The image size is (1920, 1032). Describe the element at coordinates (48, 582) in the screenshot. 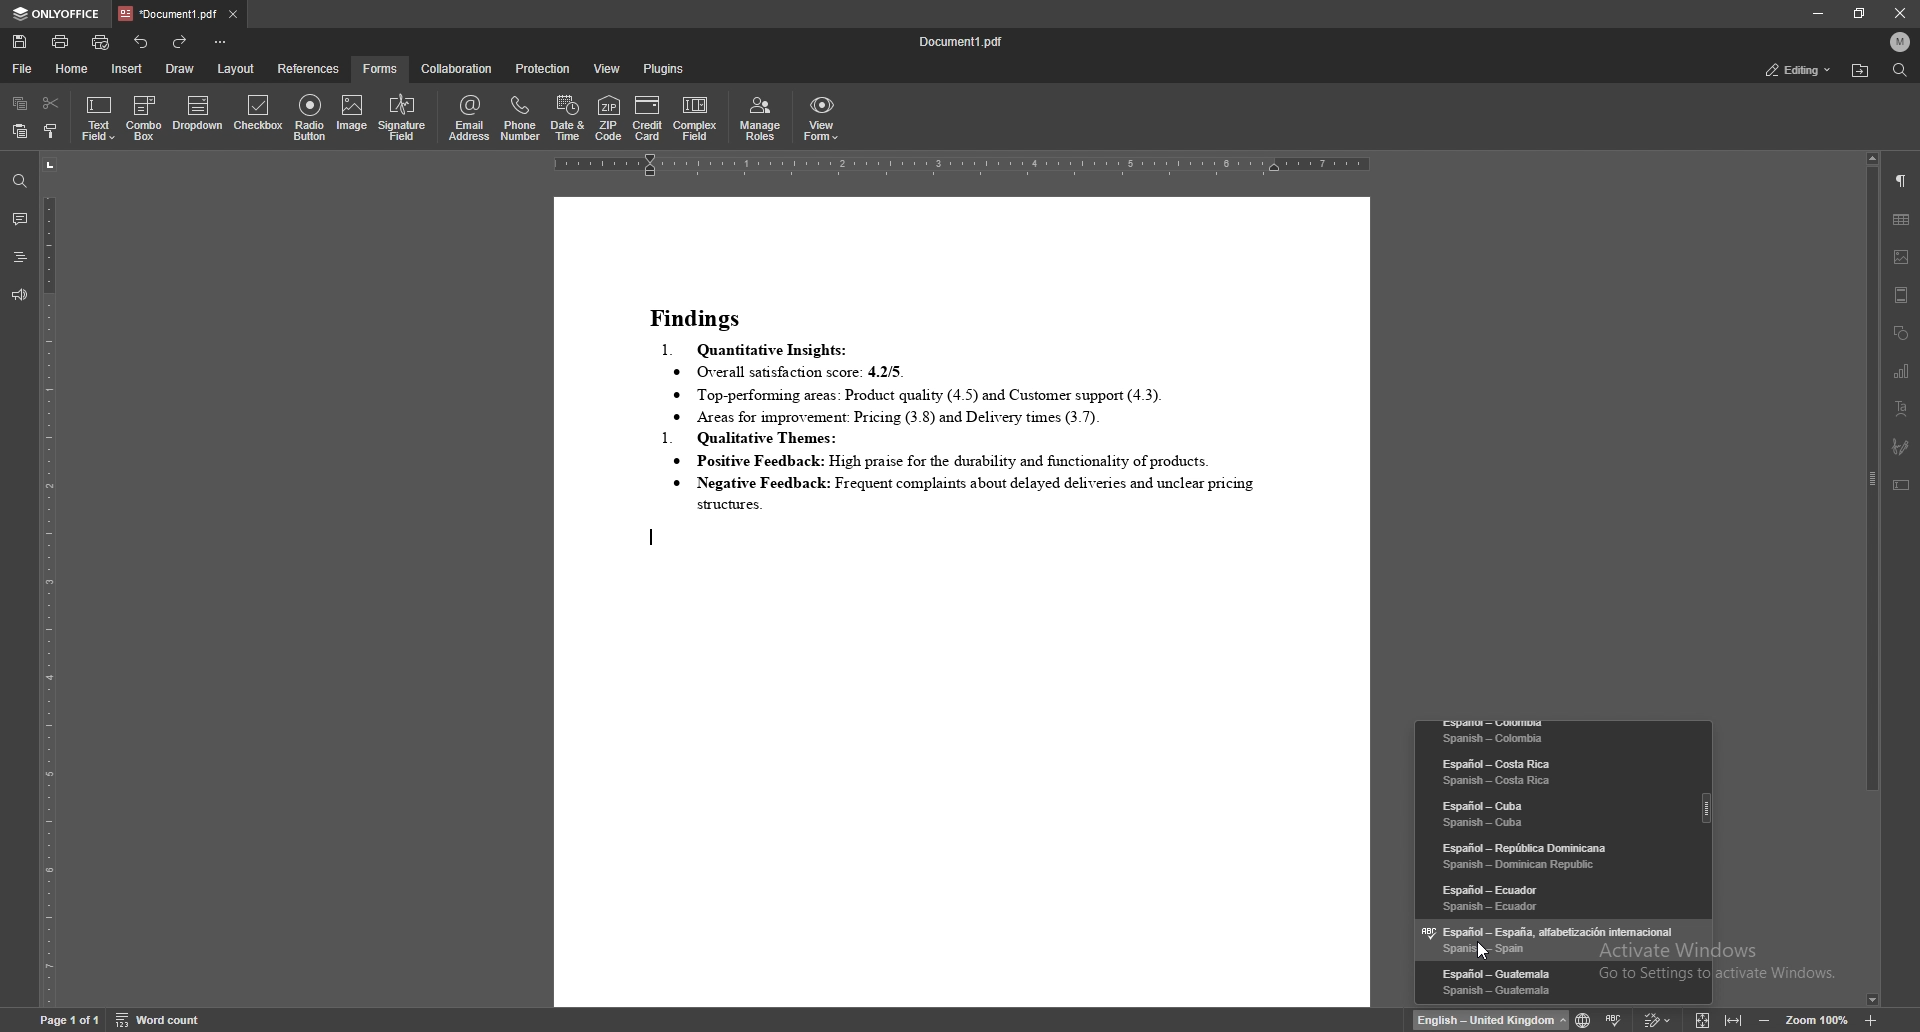

I see `vertical scale` at that location.